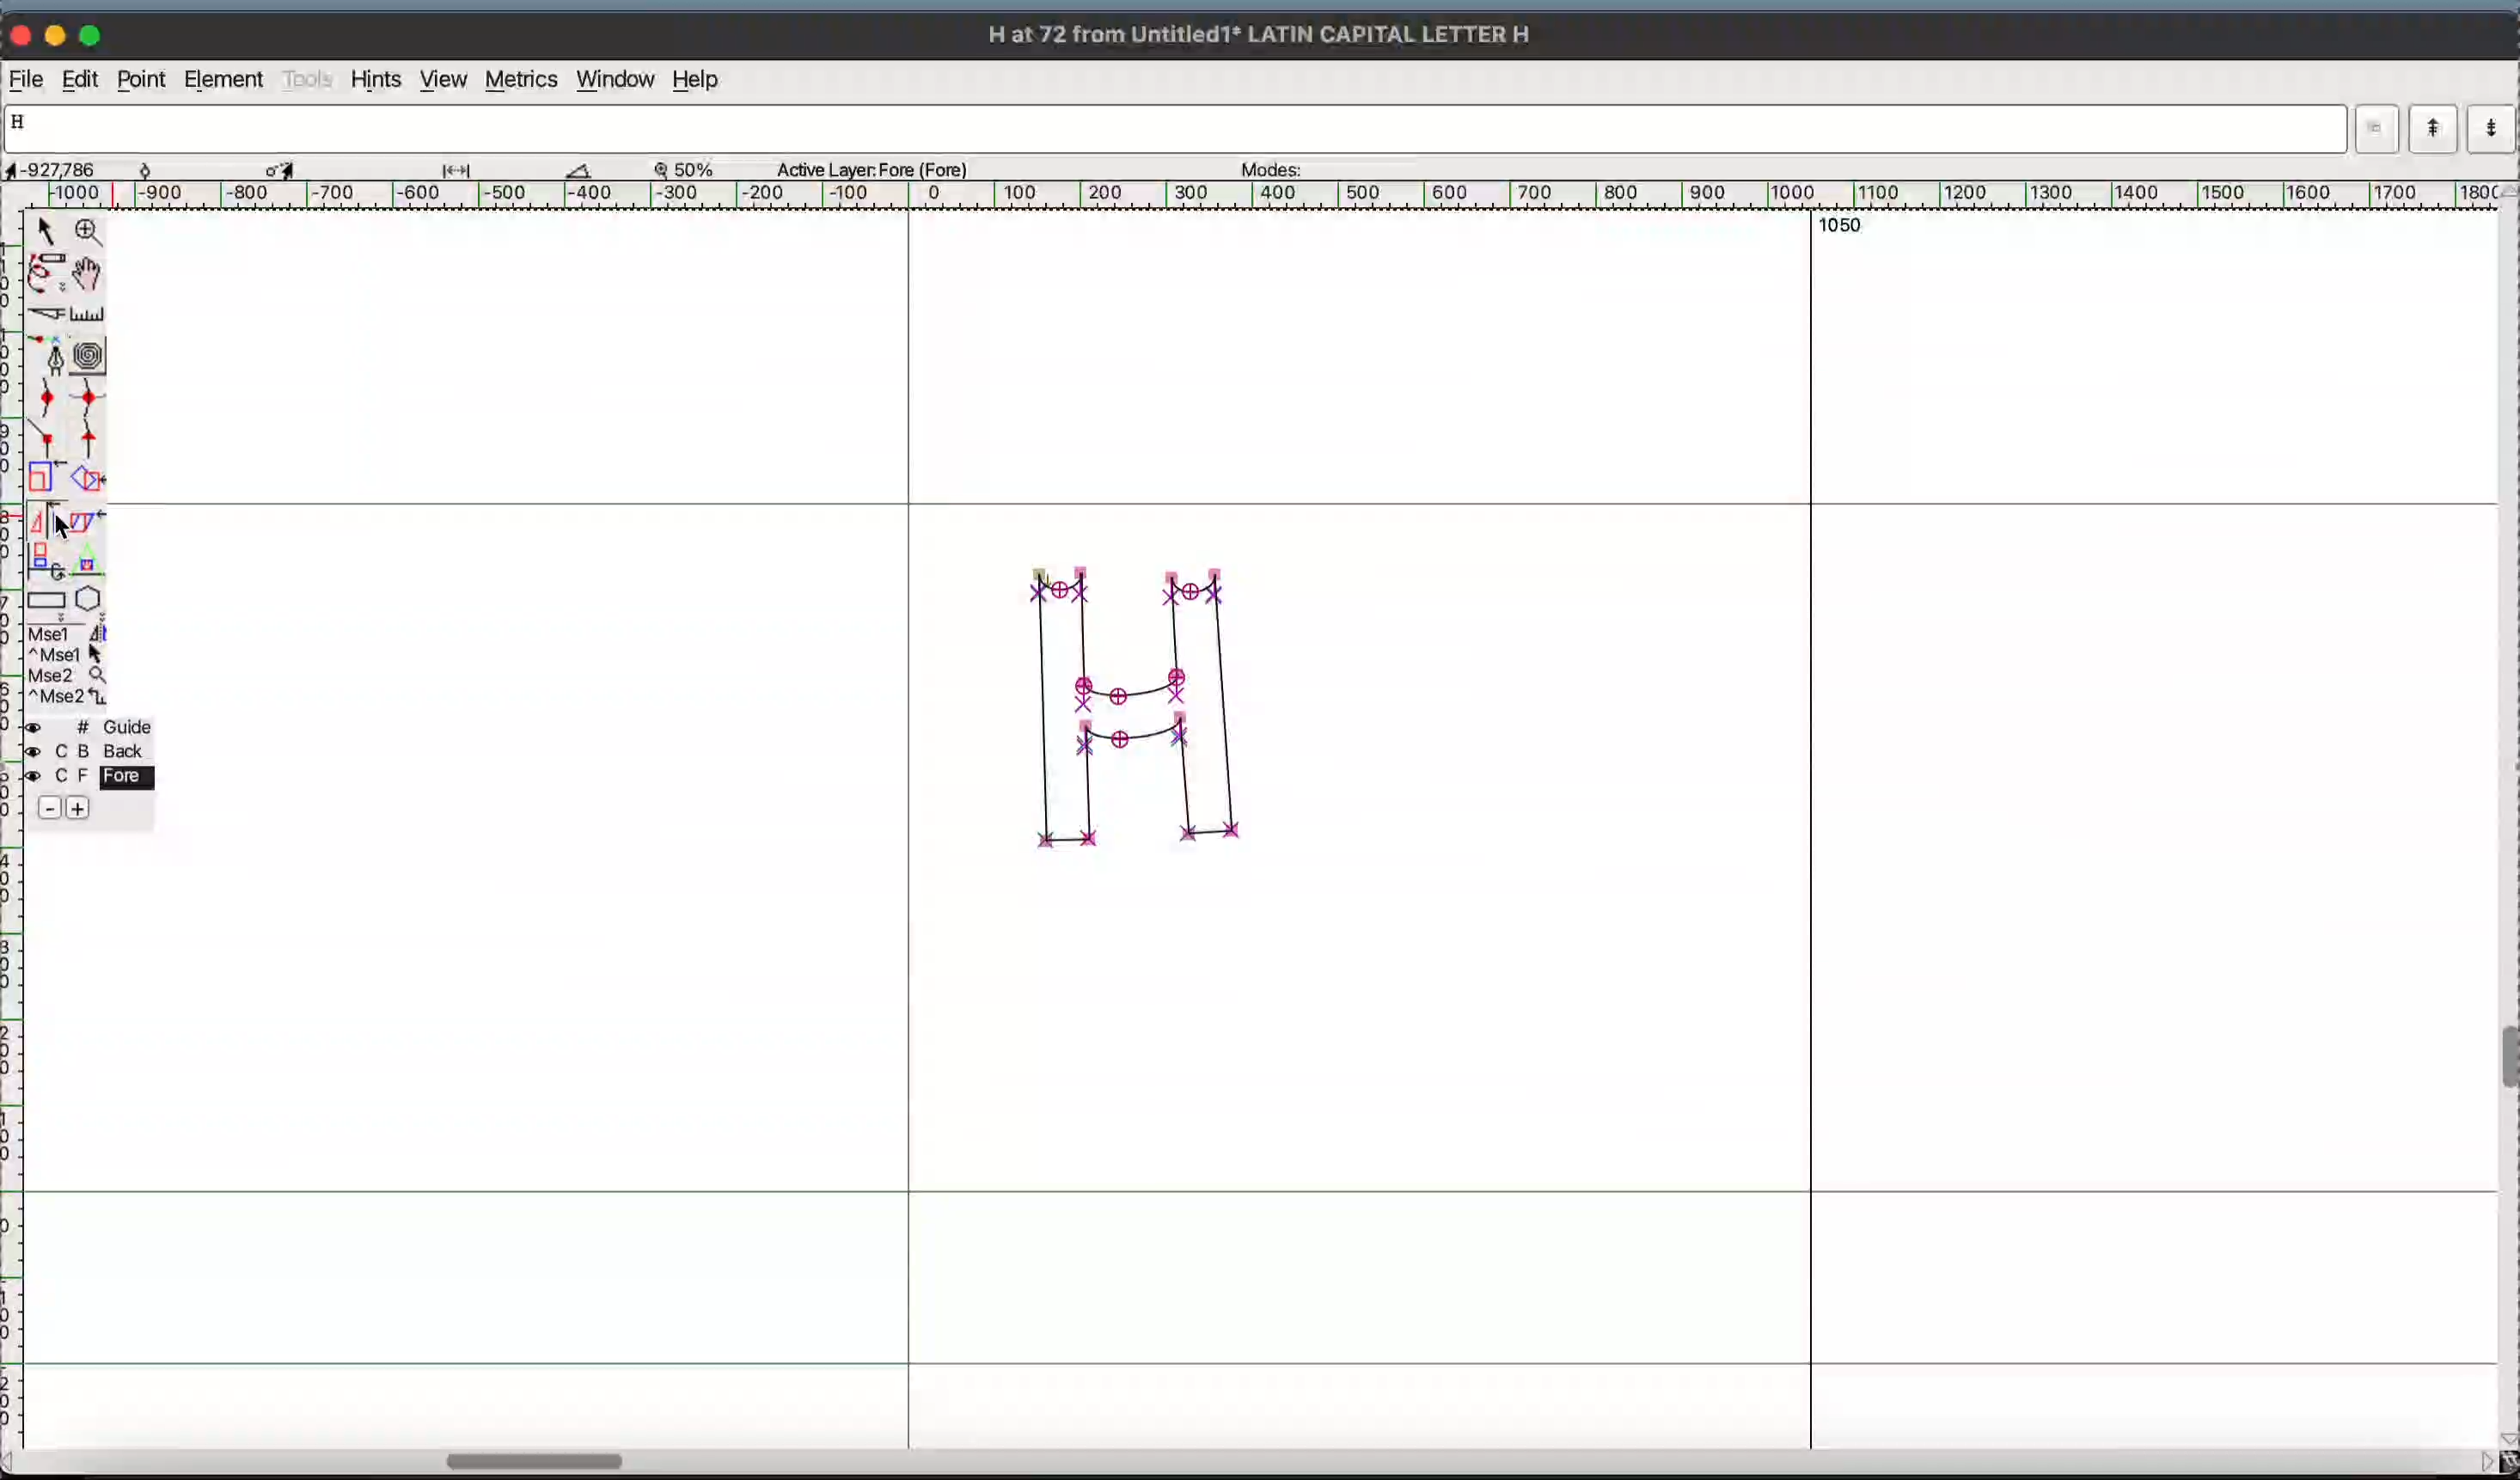 The image size is (2520, 1480). Describe the element at coordinates (701, 76) in the screenshot. I see `help` at that location.